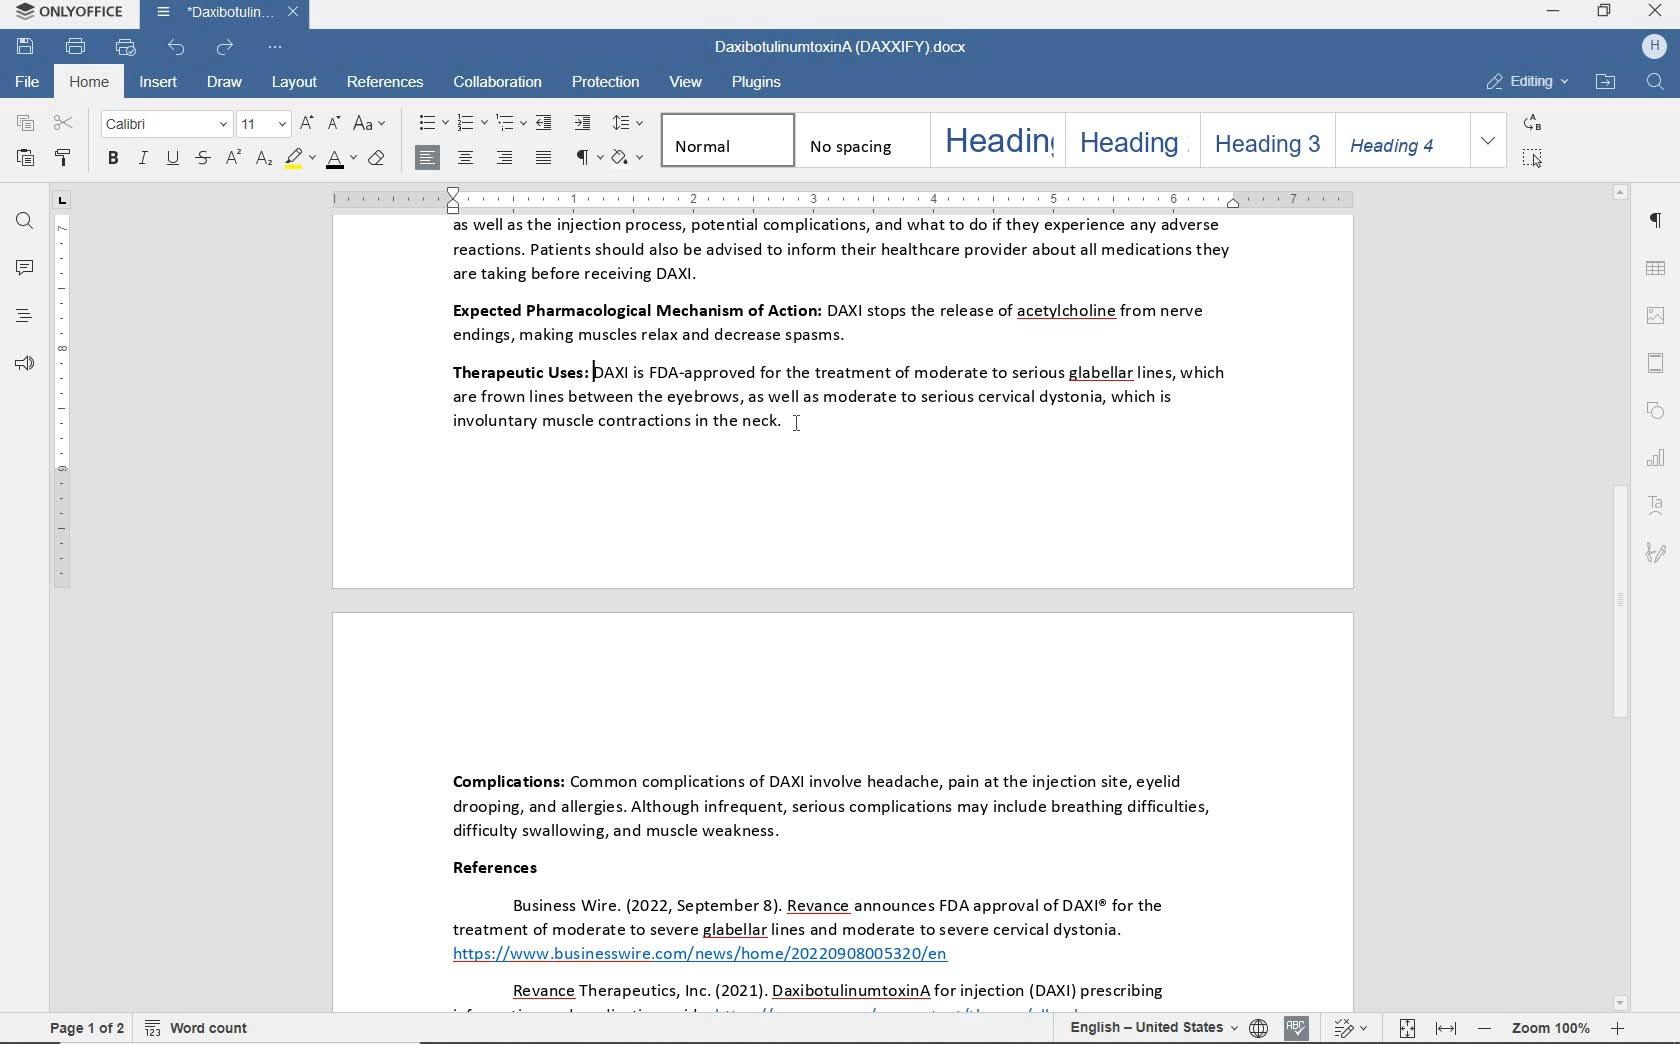 The height and width of the screenshot is (1044, 1680). What do you see at coordinates (63, 611) in the screenshot?
I see `ruler` at bounding box center [63, 611].